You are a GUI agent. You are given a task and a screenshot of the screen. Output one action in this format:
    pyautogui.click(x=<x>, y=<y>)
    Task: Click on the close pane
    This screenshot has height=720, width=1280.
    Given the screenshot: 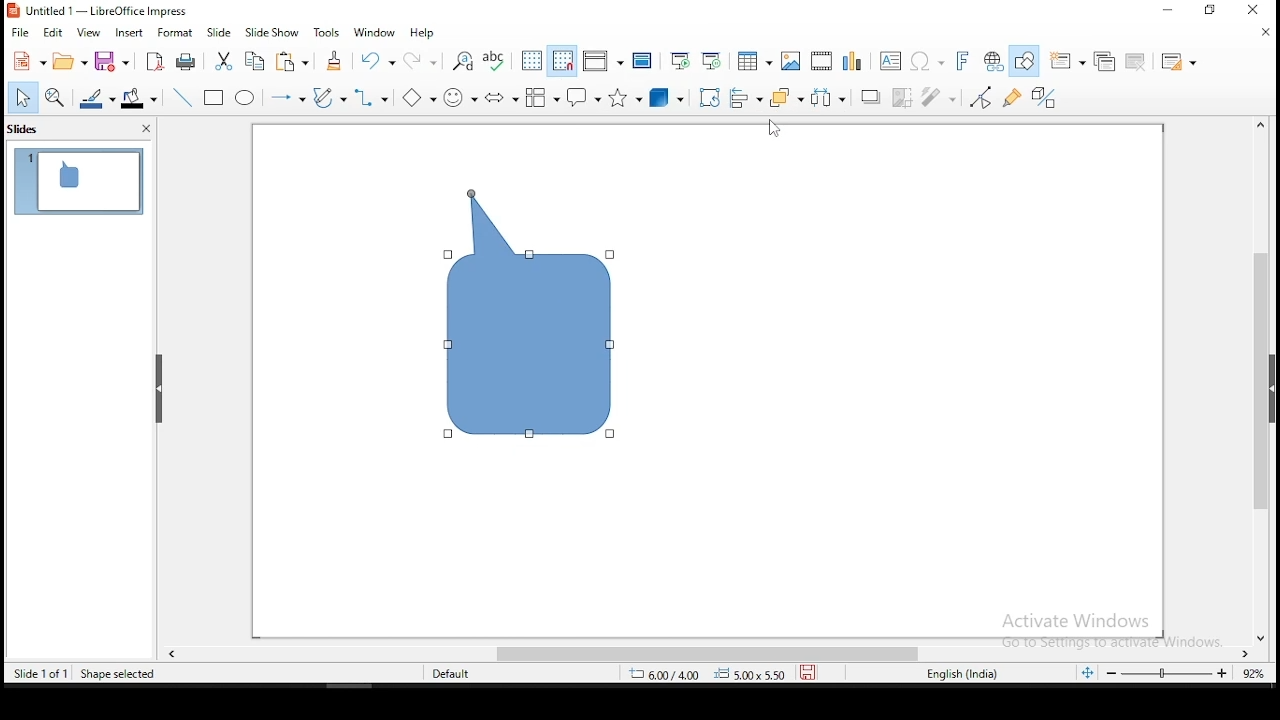 What is the action you would take?
    pyautogui.click(x=145, y=128)
    